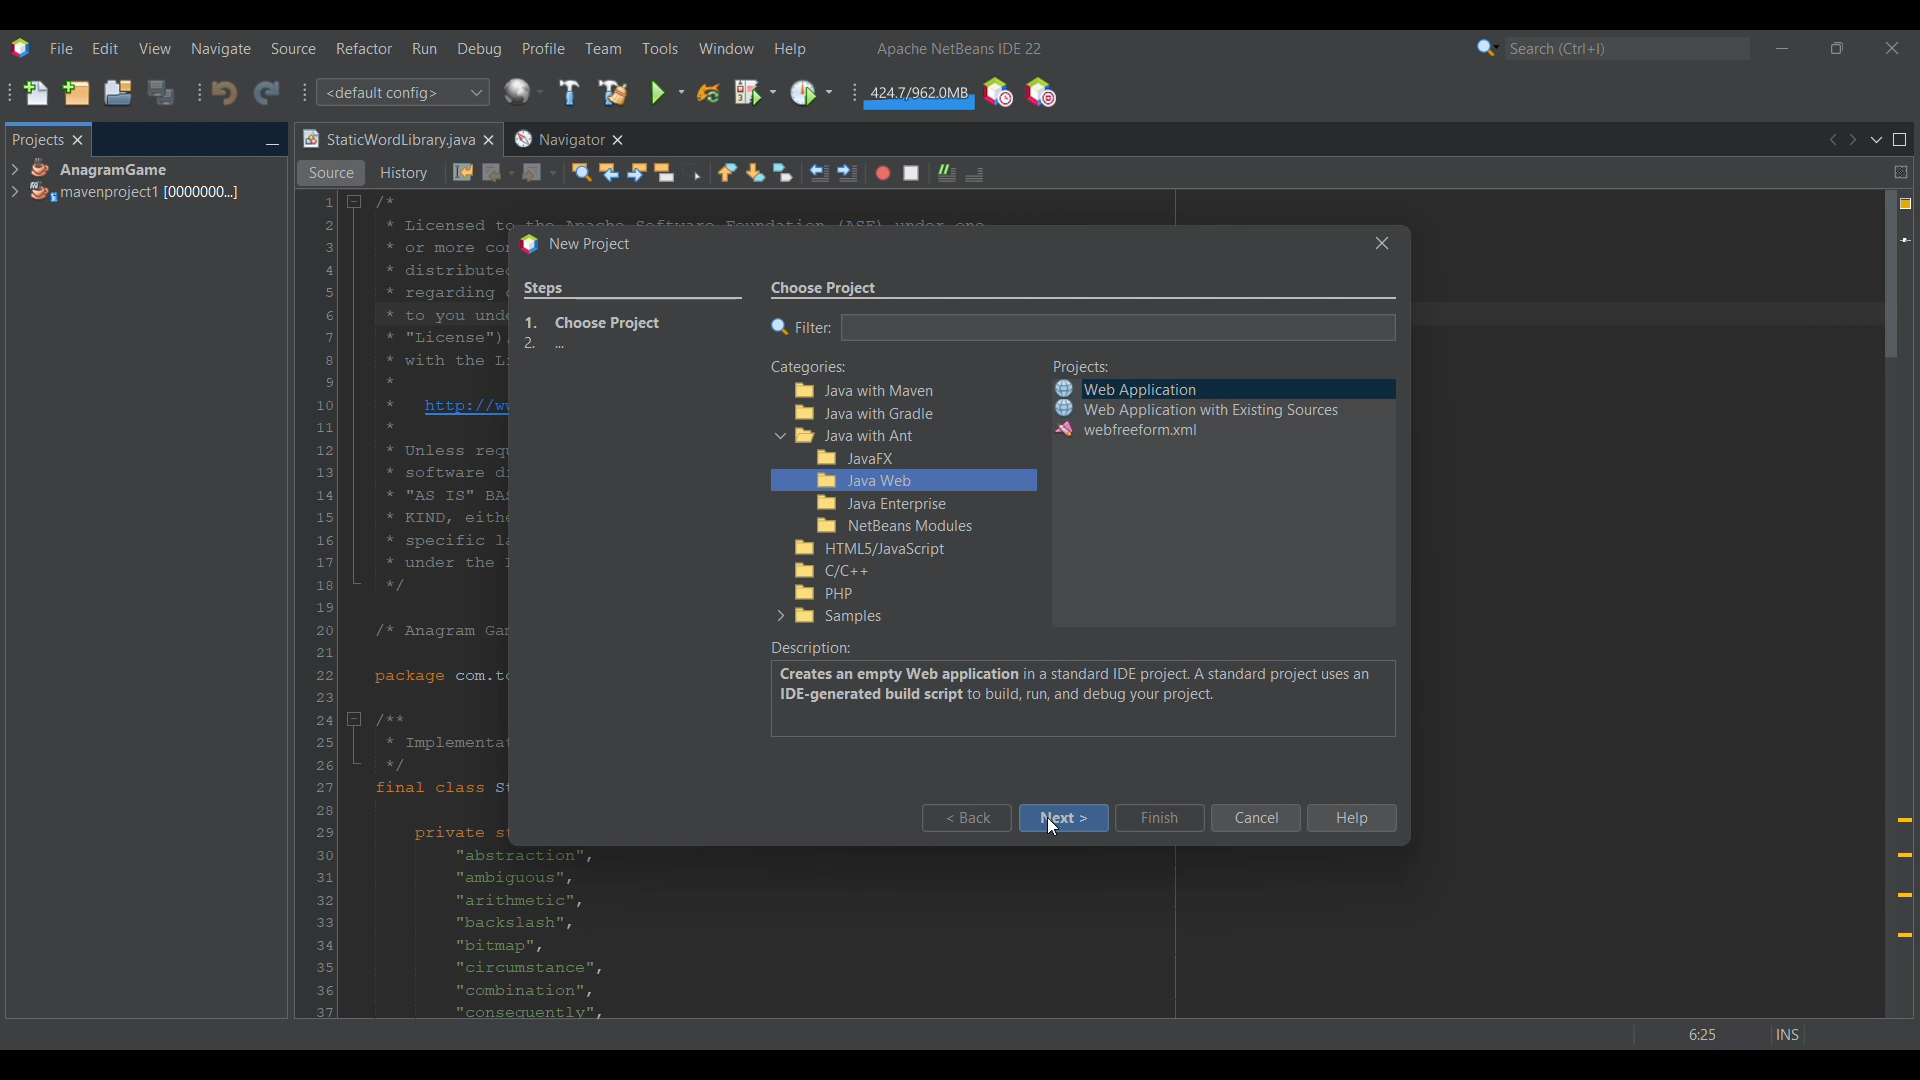  I want to click on Debug menu, so click(480, 49).